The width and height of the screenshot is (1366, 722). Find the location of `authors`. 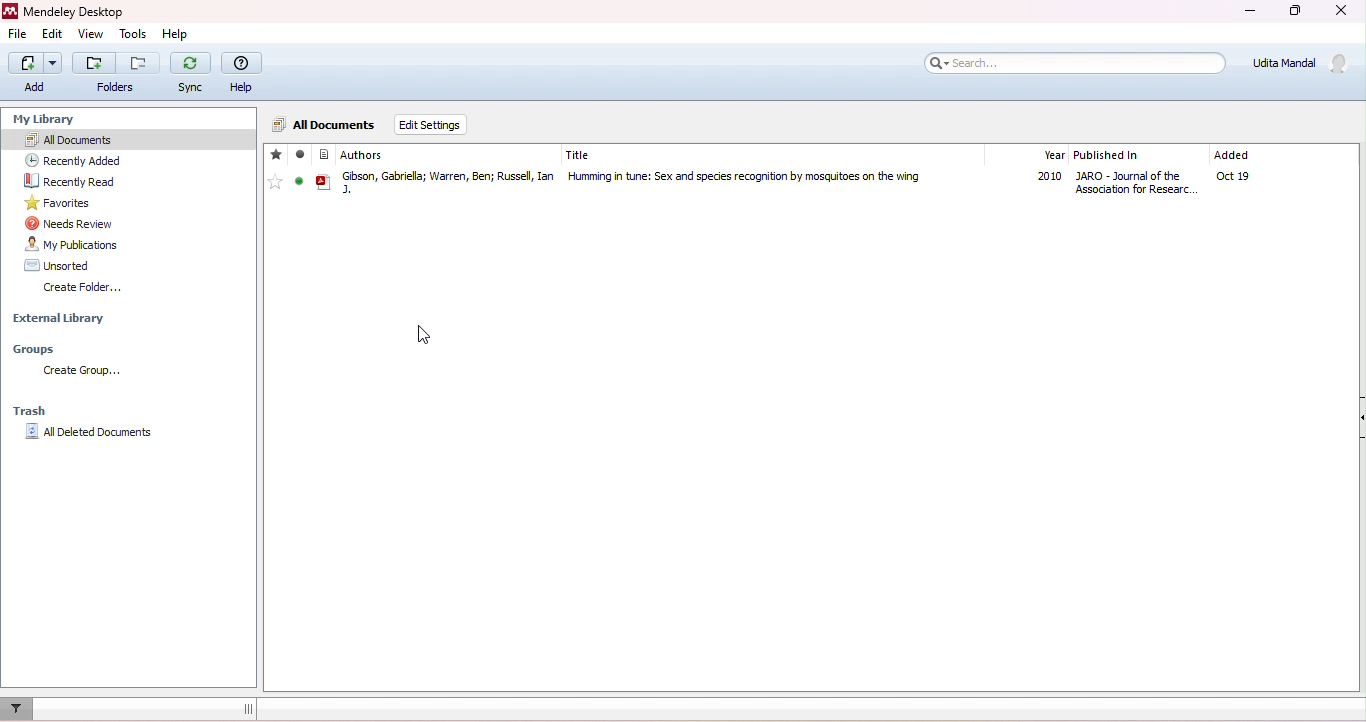

authors is located at coordinates (374, 155).